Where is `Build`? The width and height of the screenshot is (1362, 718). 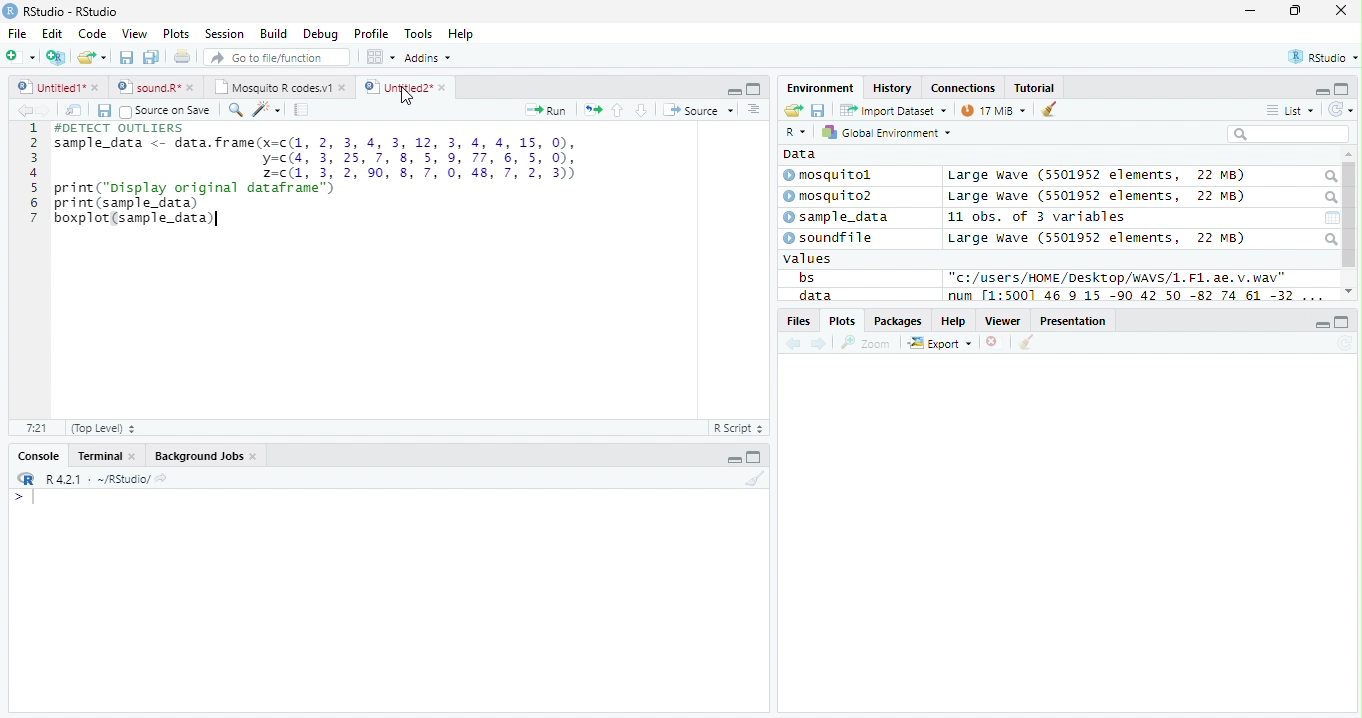 Build is located at coordinates (274, 33).